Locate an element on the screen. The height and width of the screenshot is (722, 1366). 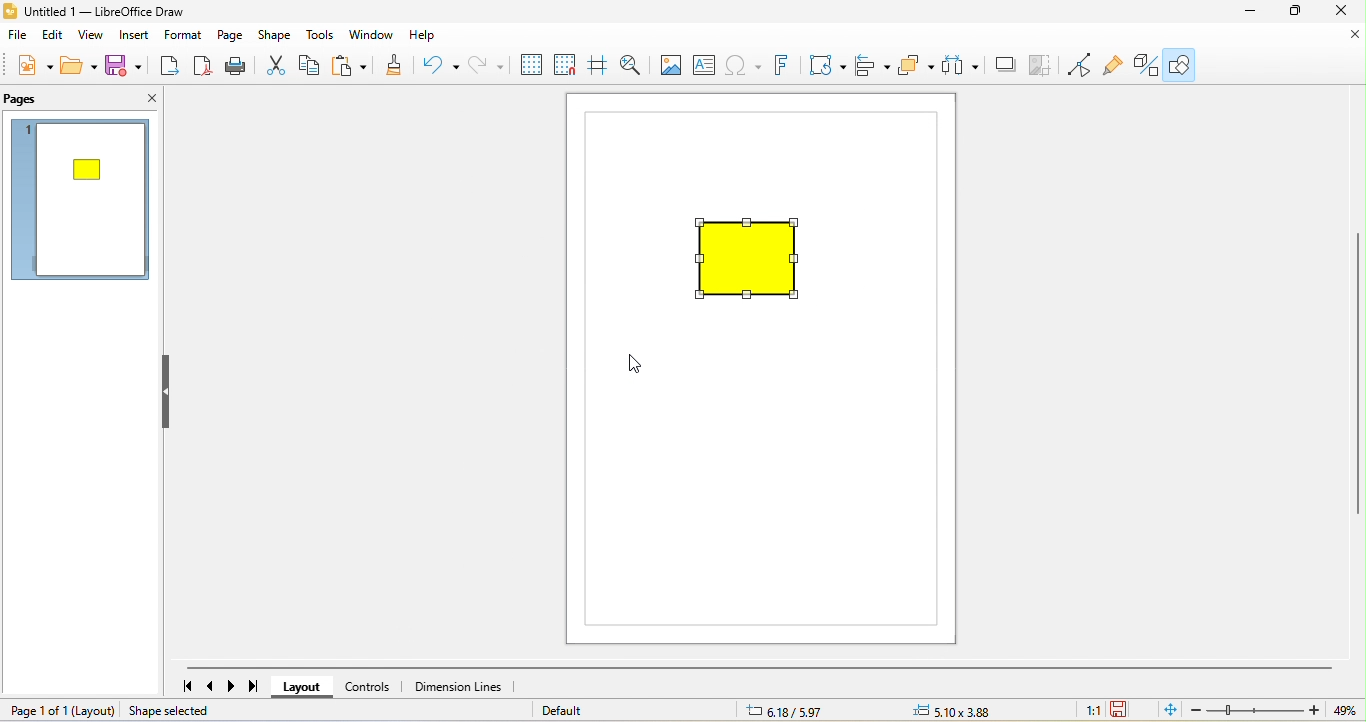
dimension lines is located at coordinates (460, 686).